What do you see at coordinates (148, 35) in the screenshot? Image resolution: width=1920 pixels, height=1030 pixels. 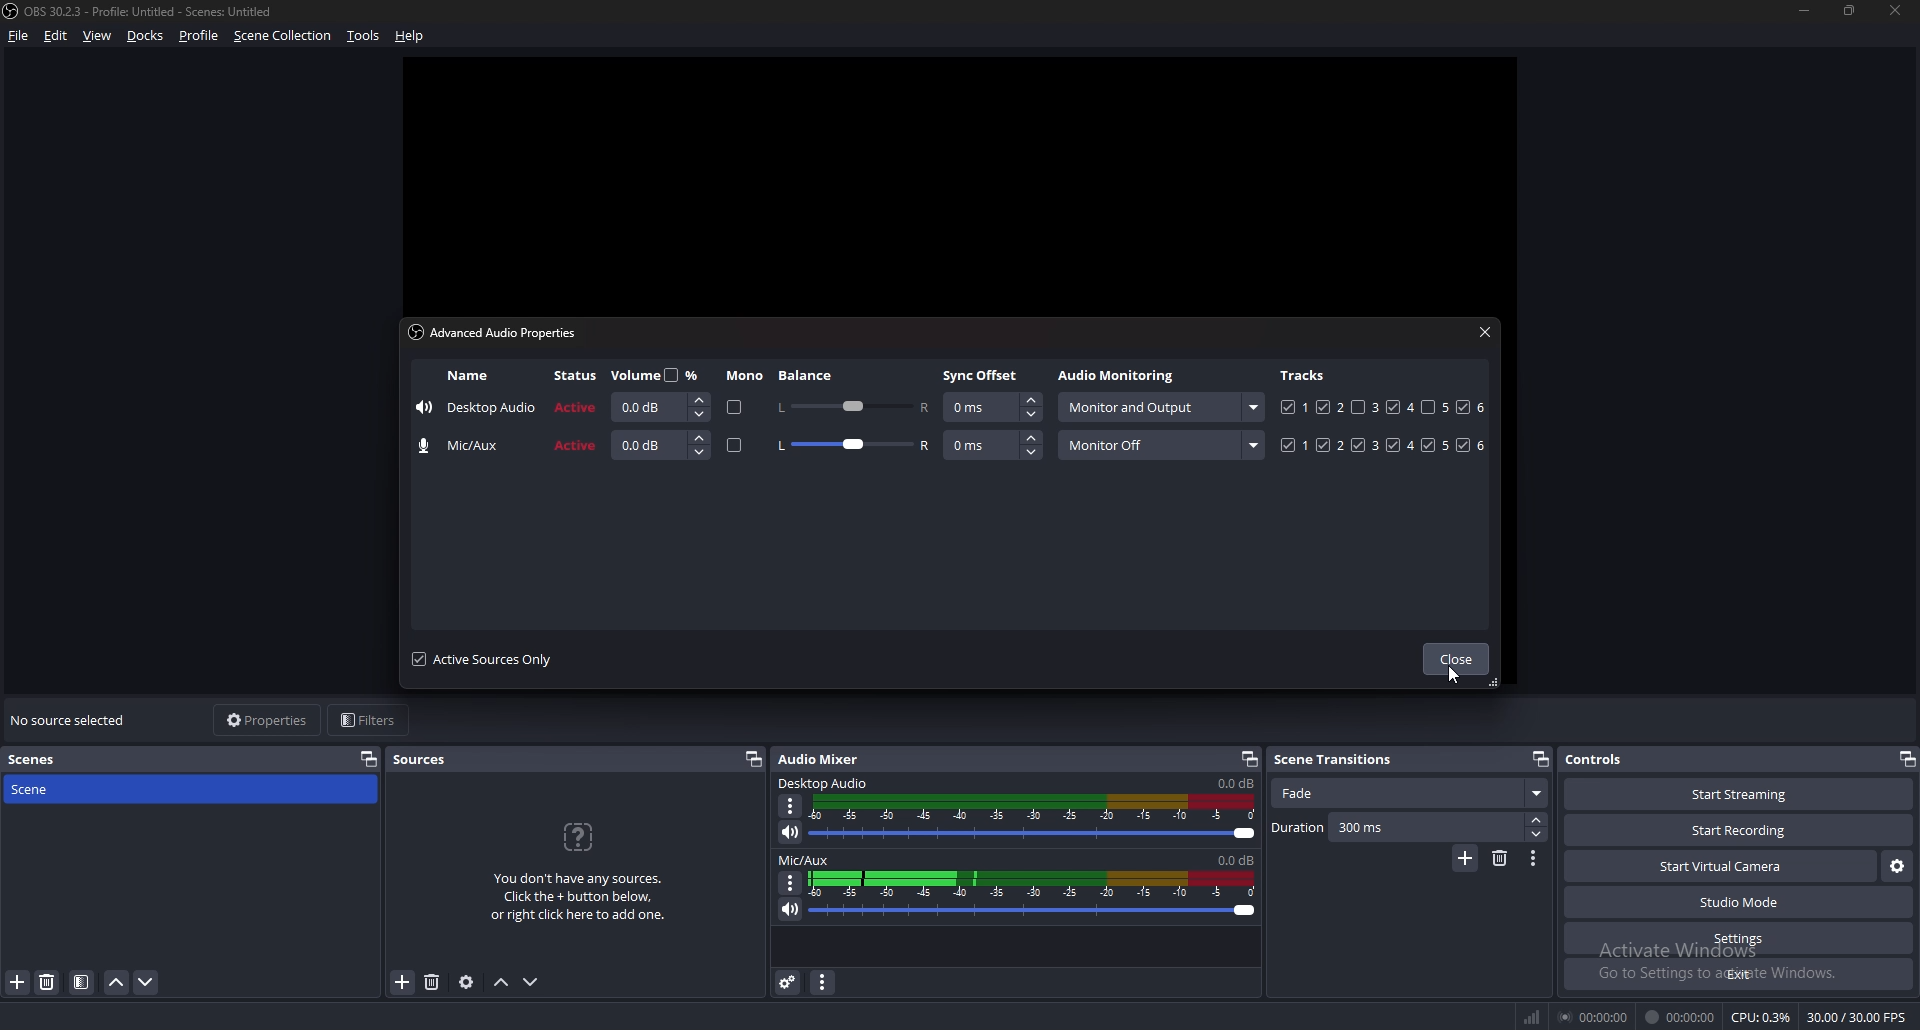 I see `docks` at bounding box center [148, 35].